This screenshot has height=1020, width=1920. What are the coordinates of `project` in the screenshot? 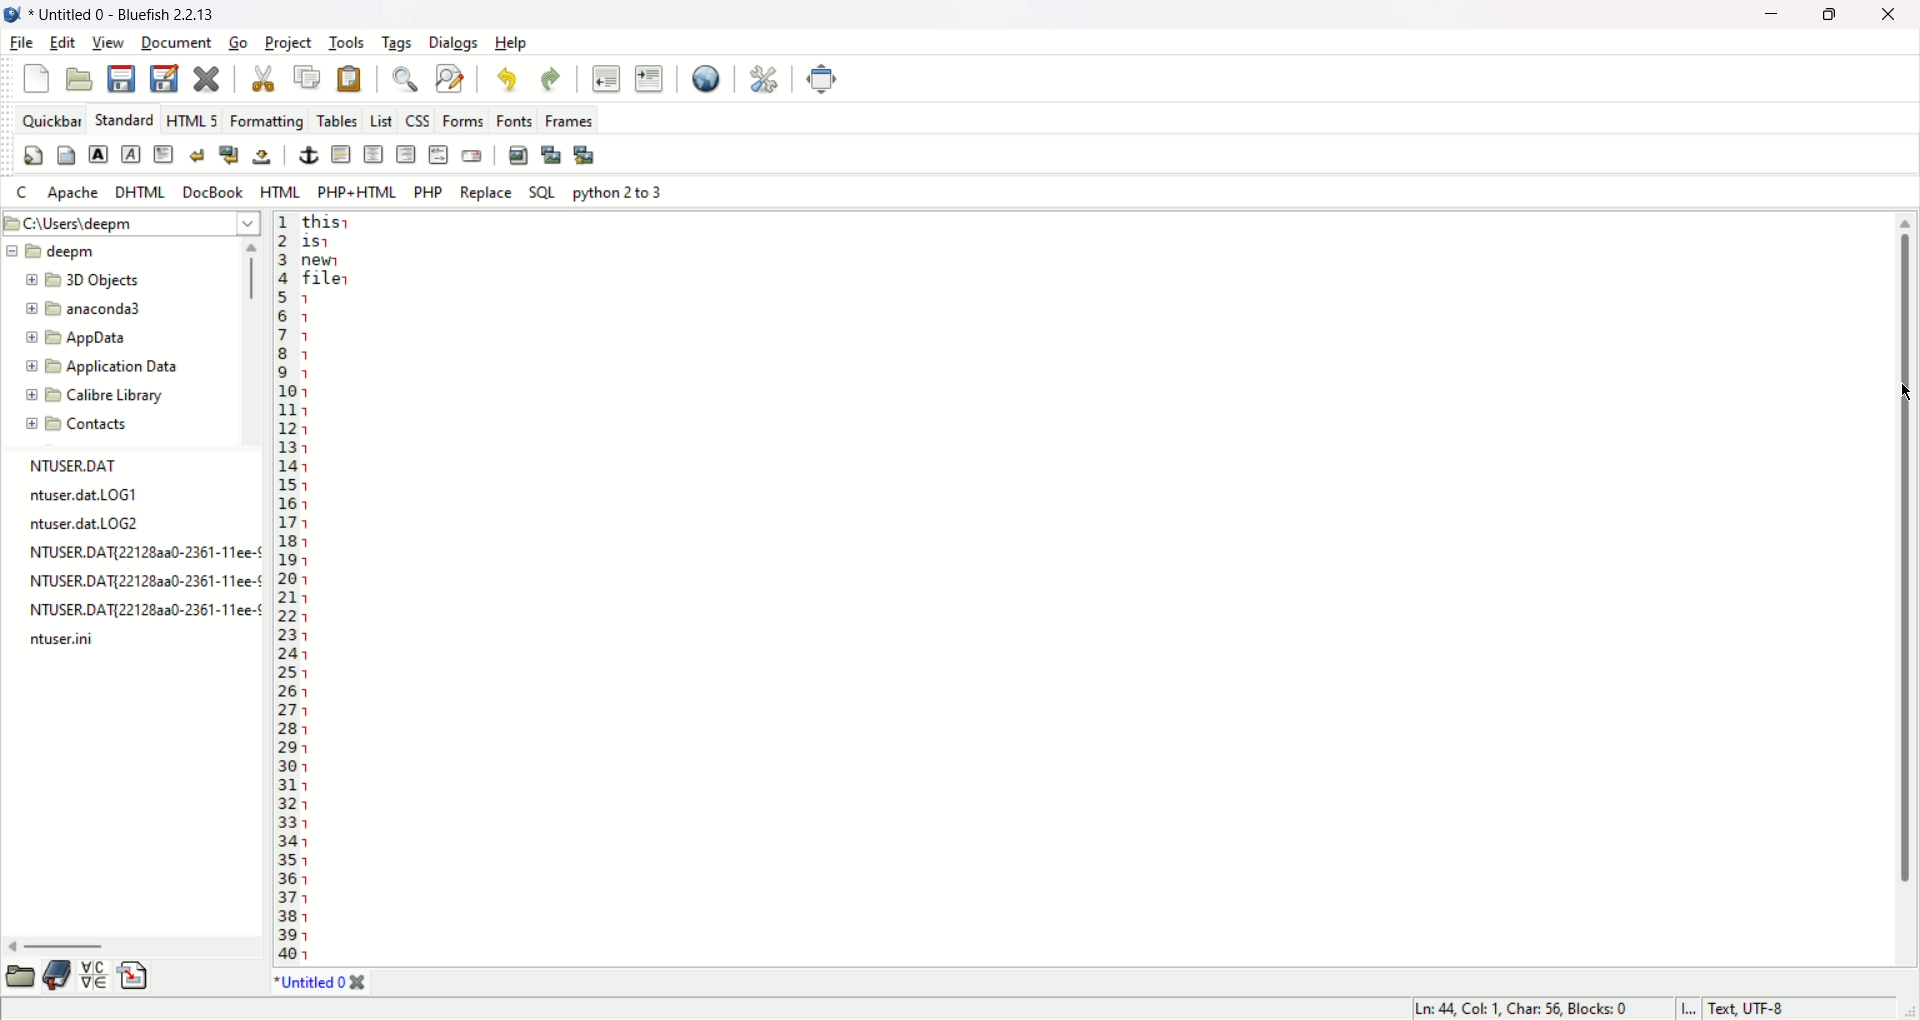 It's located at (290, 44).